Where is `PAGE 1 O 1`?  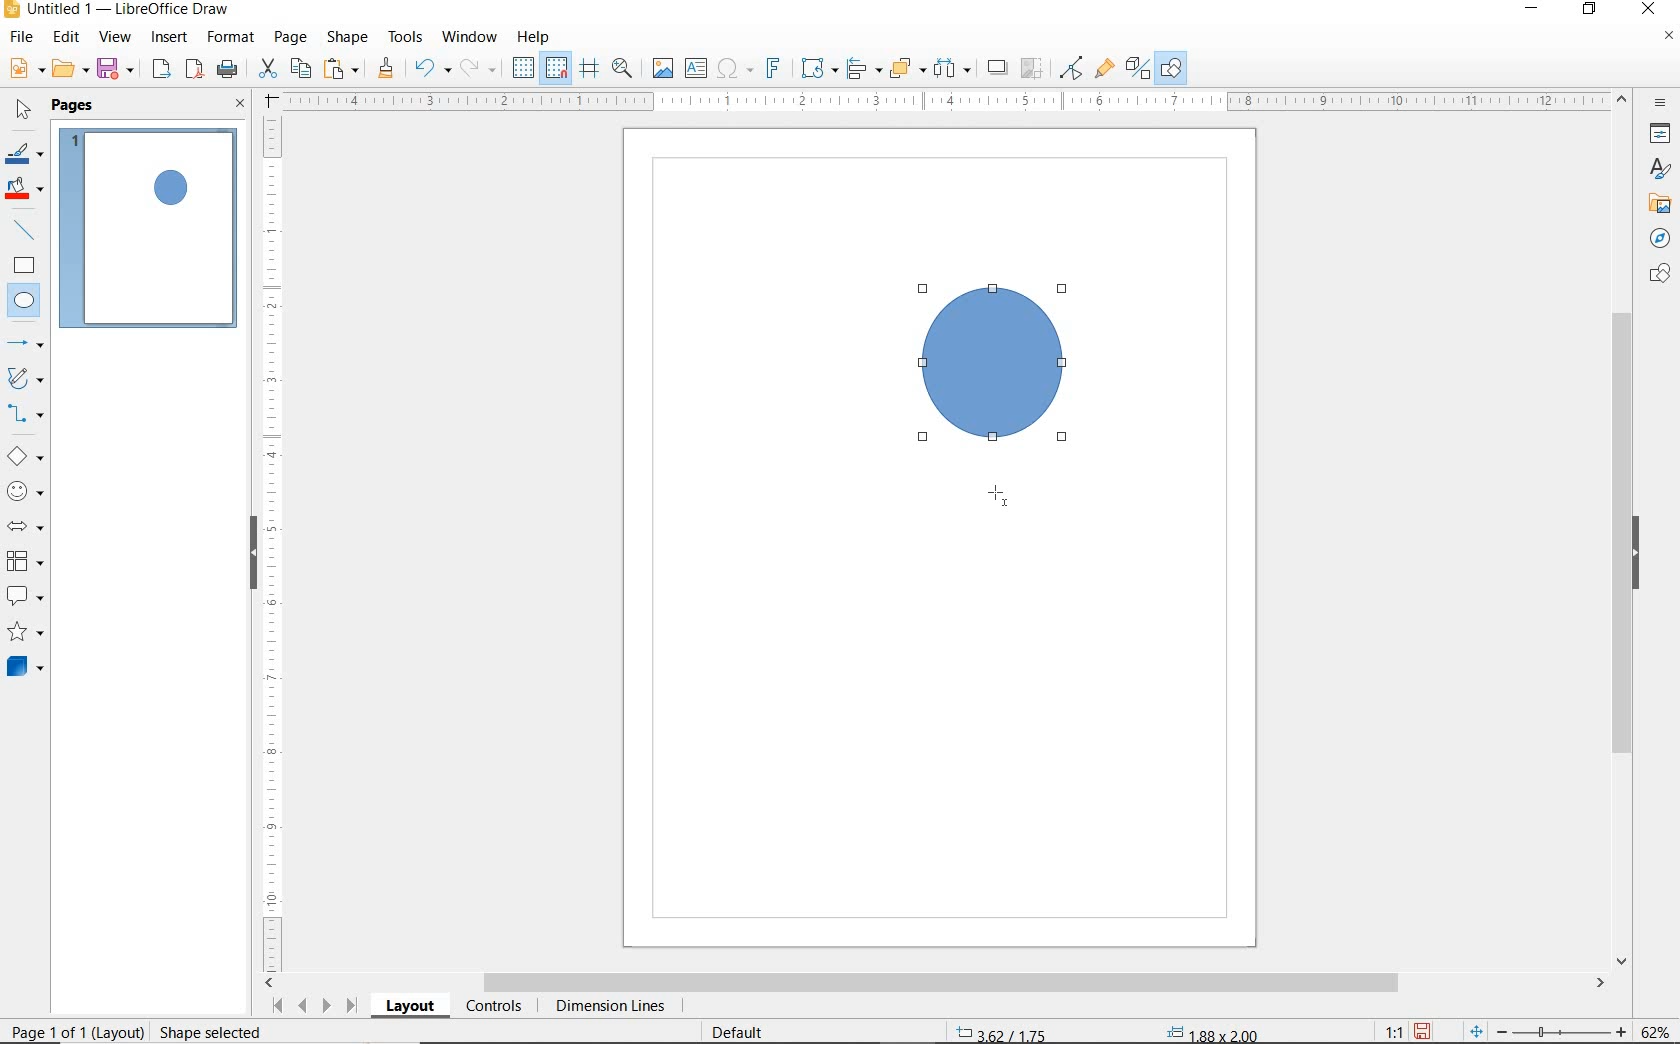
PAGE 1 O 1 is located at coordinates (65, 1024).